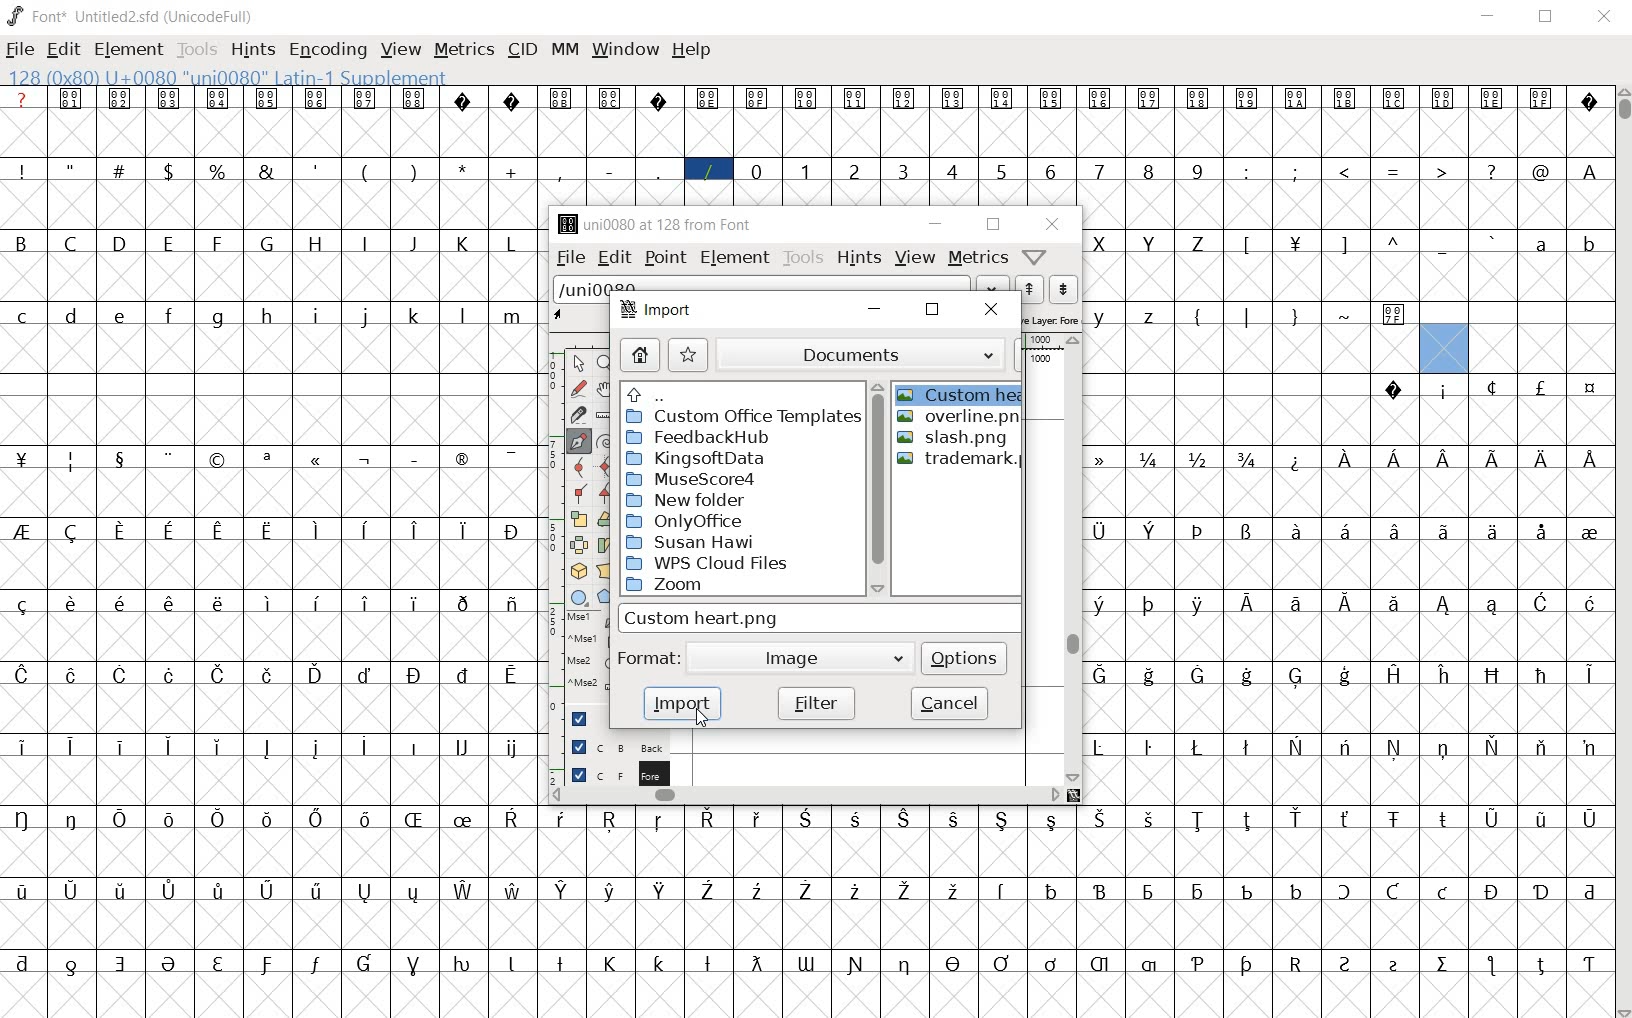 The image size is (1632, 1018). What do you see at coordinates (1296, 818) in the screenshot?
I see `glyph` at bounding box center [1296, 818].